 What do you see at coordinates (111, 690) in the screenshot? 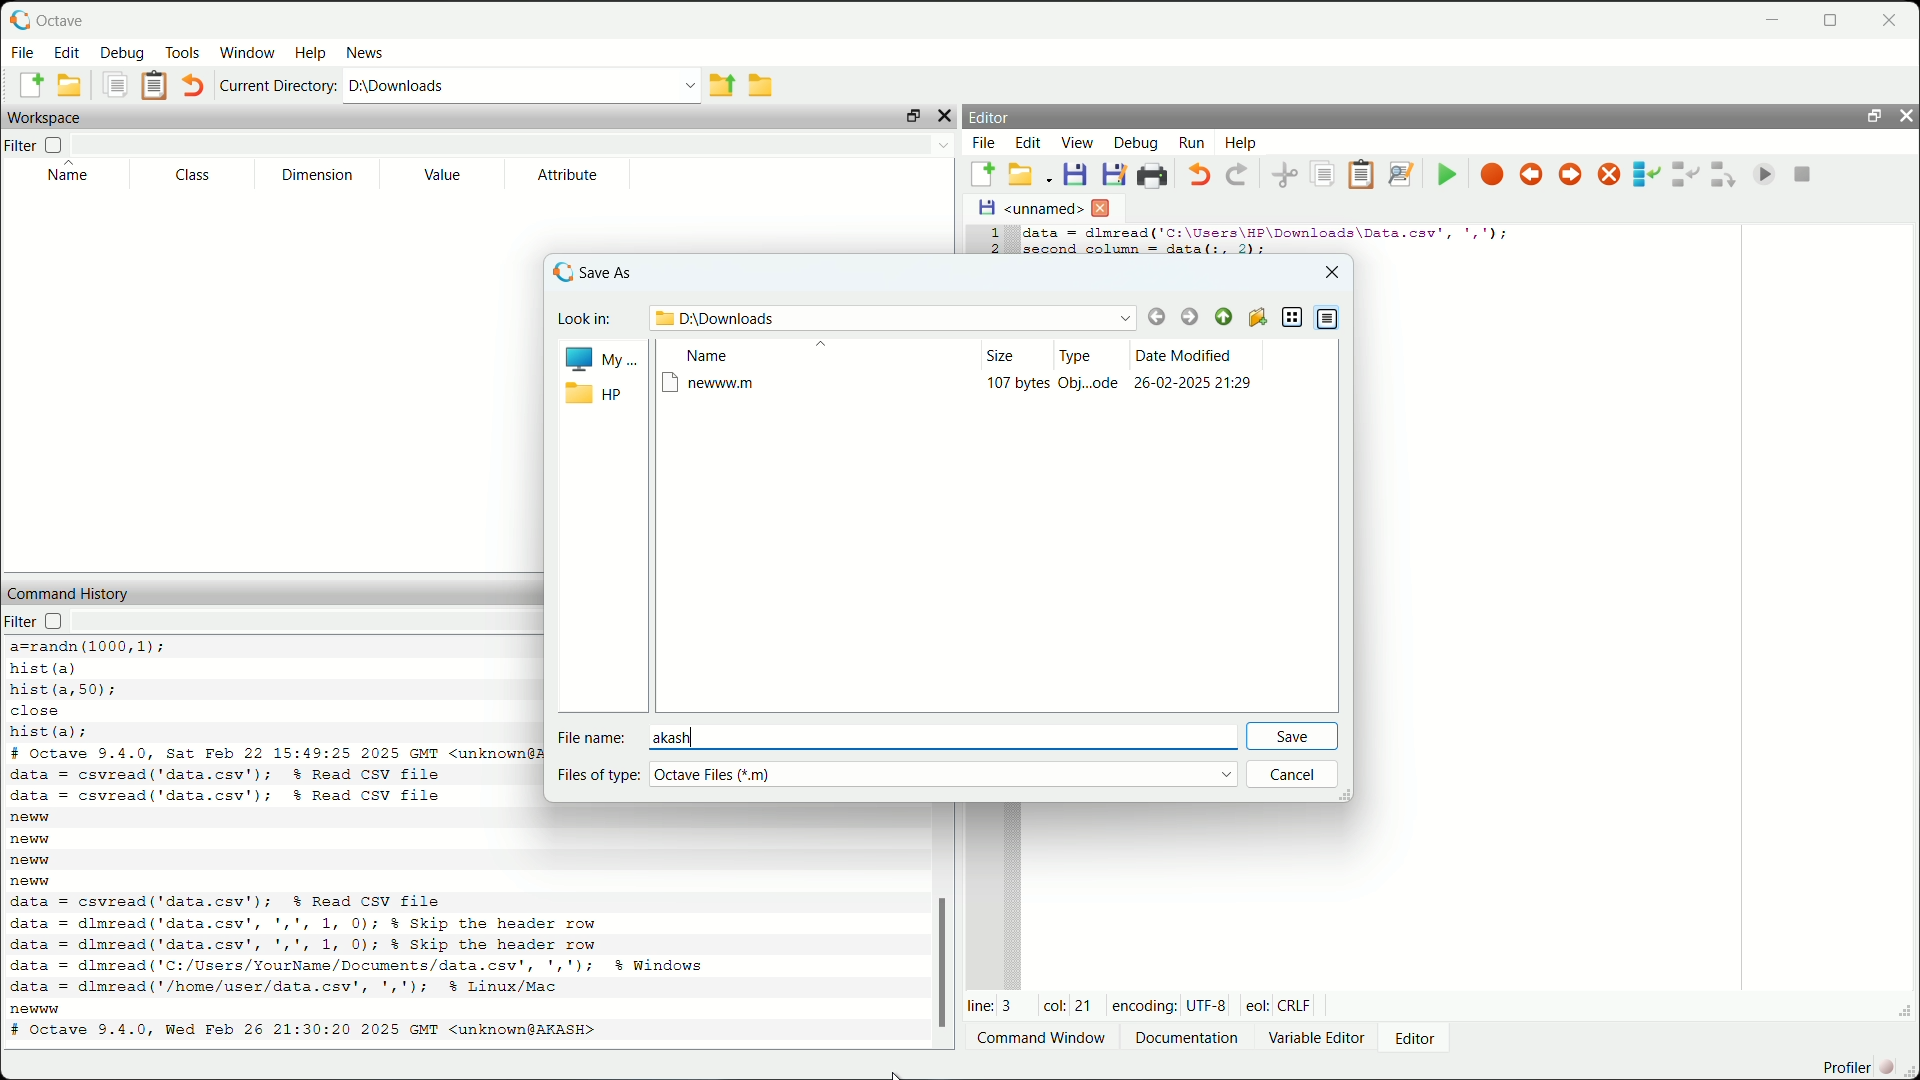
I see `code` at bounding box center [111, 690].